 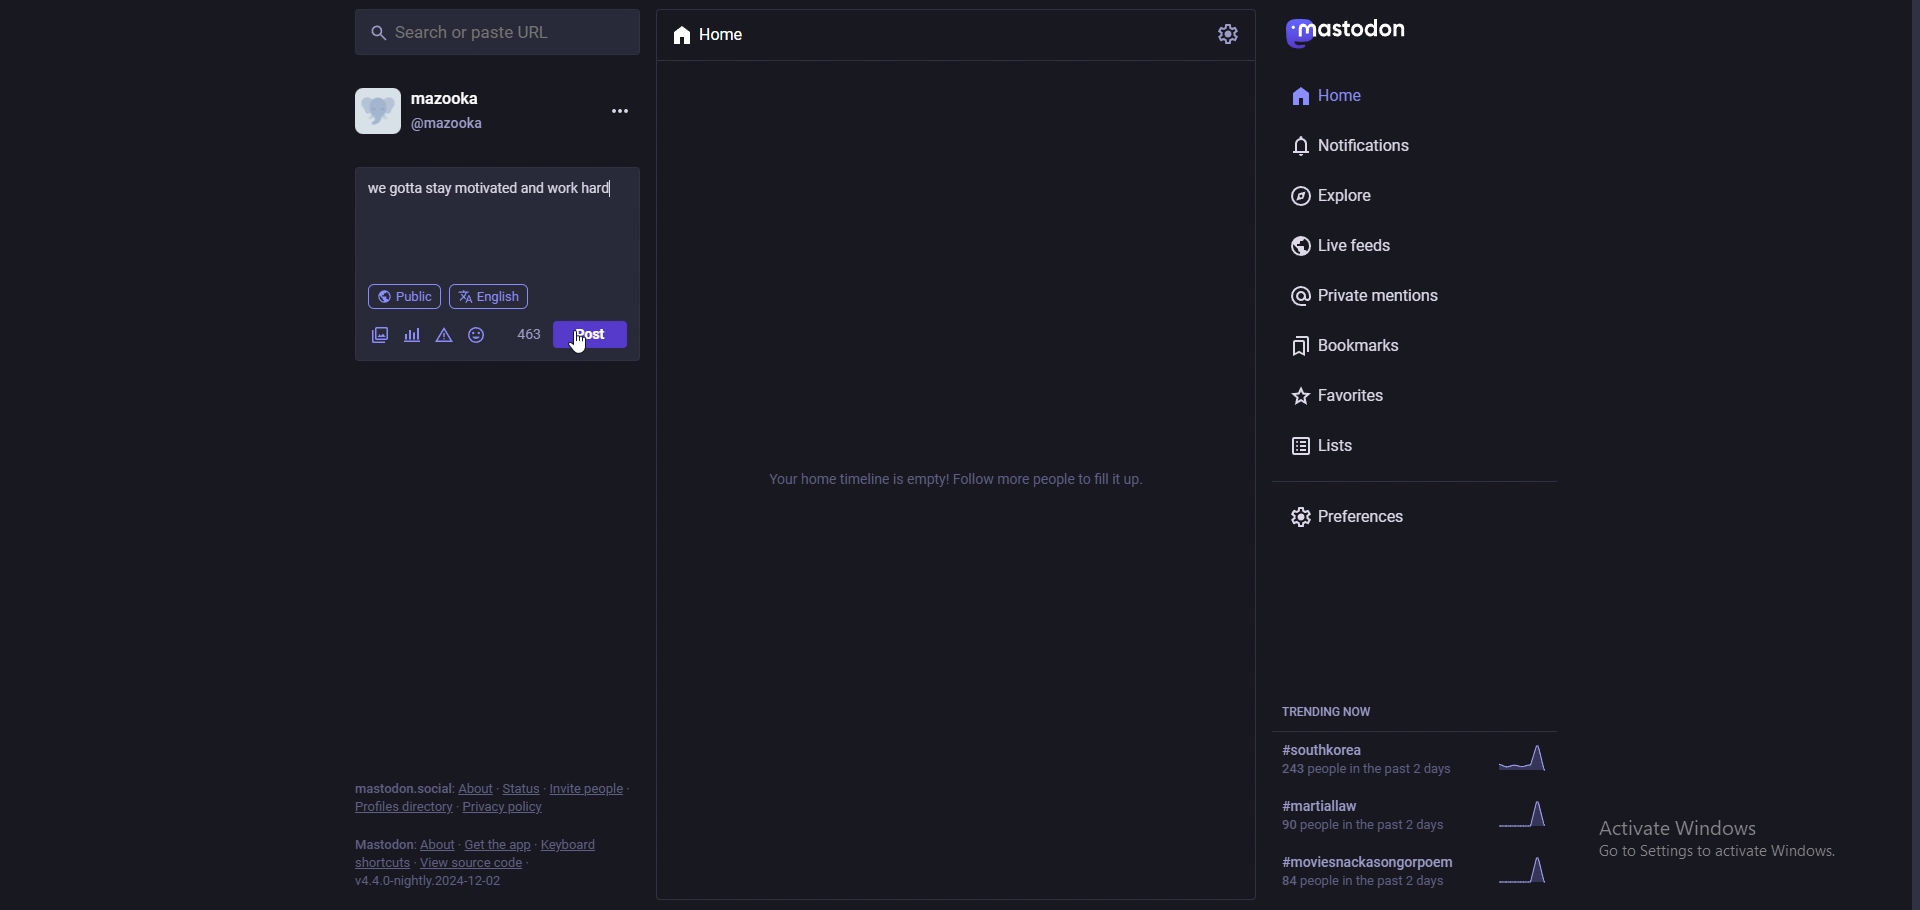 I want to click on about, so click(x=476, y=790).